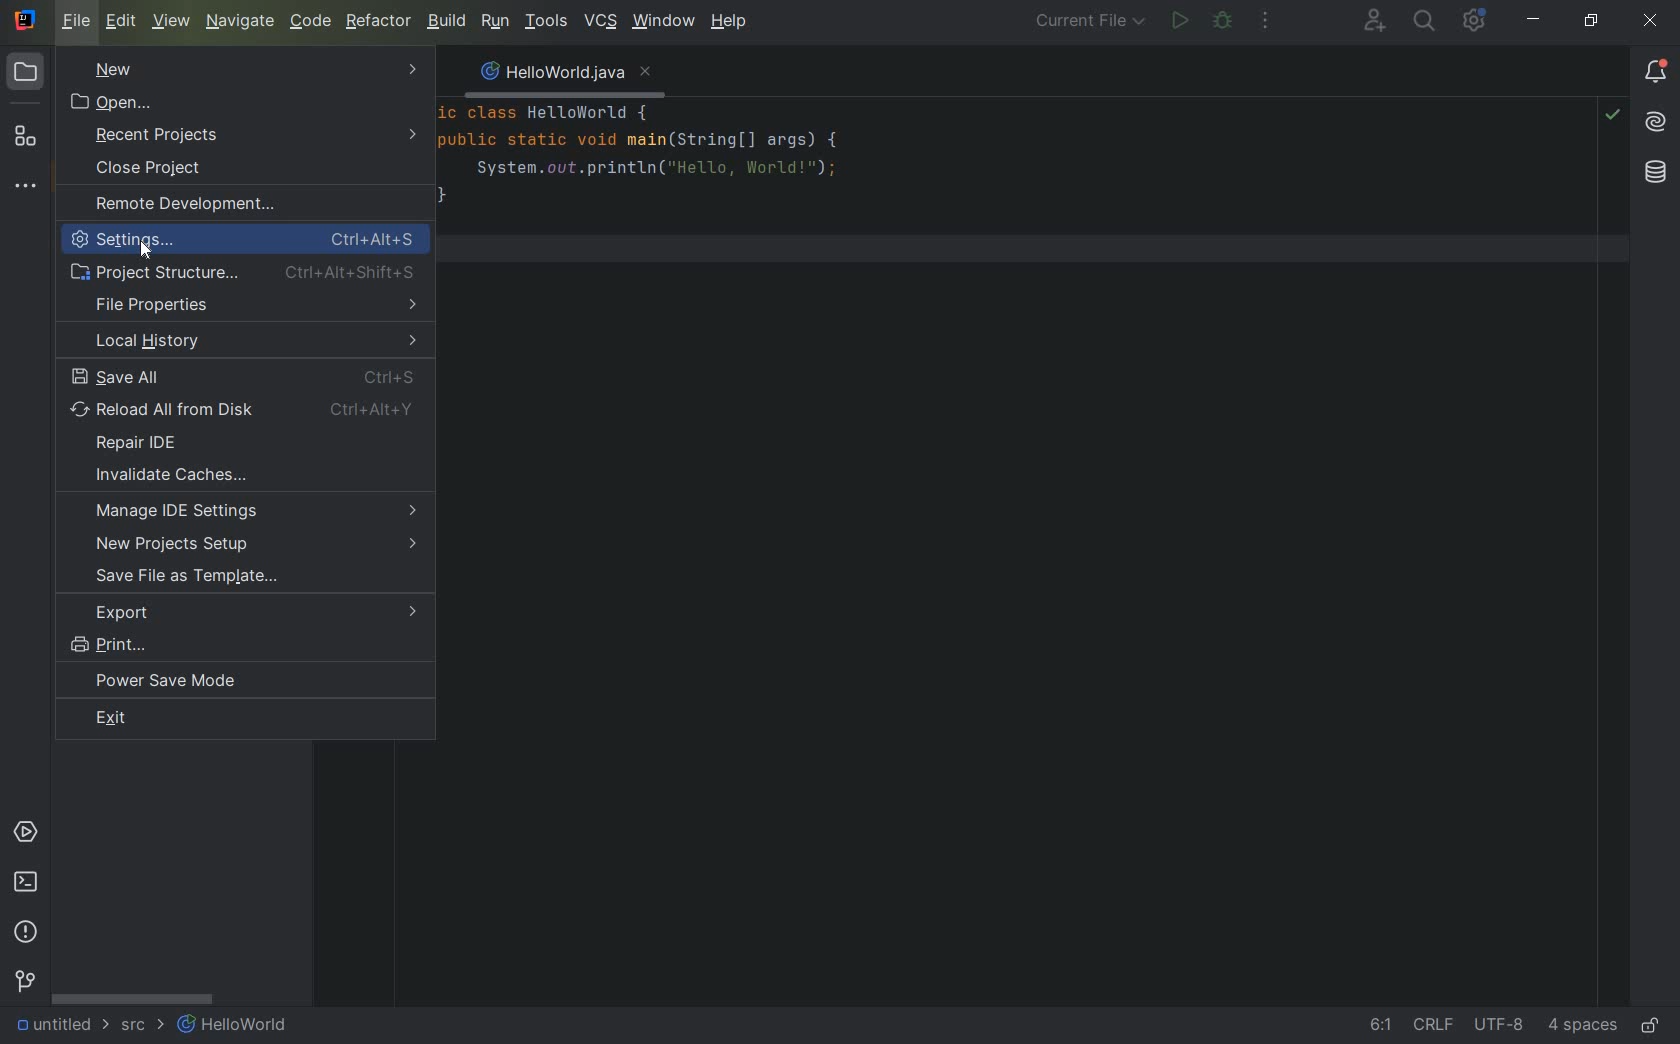  What do you see at coordinates (189, 170) in the screenshot?
I see `CLOSE PROJECT` at bounding box center [189, 170].